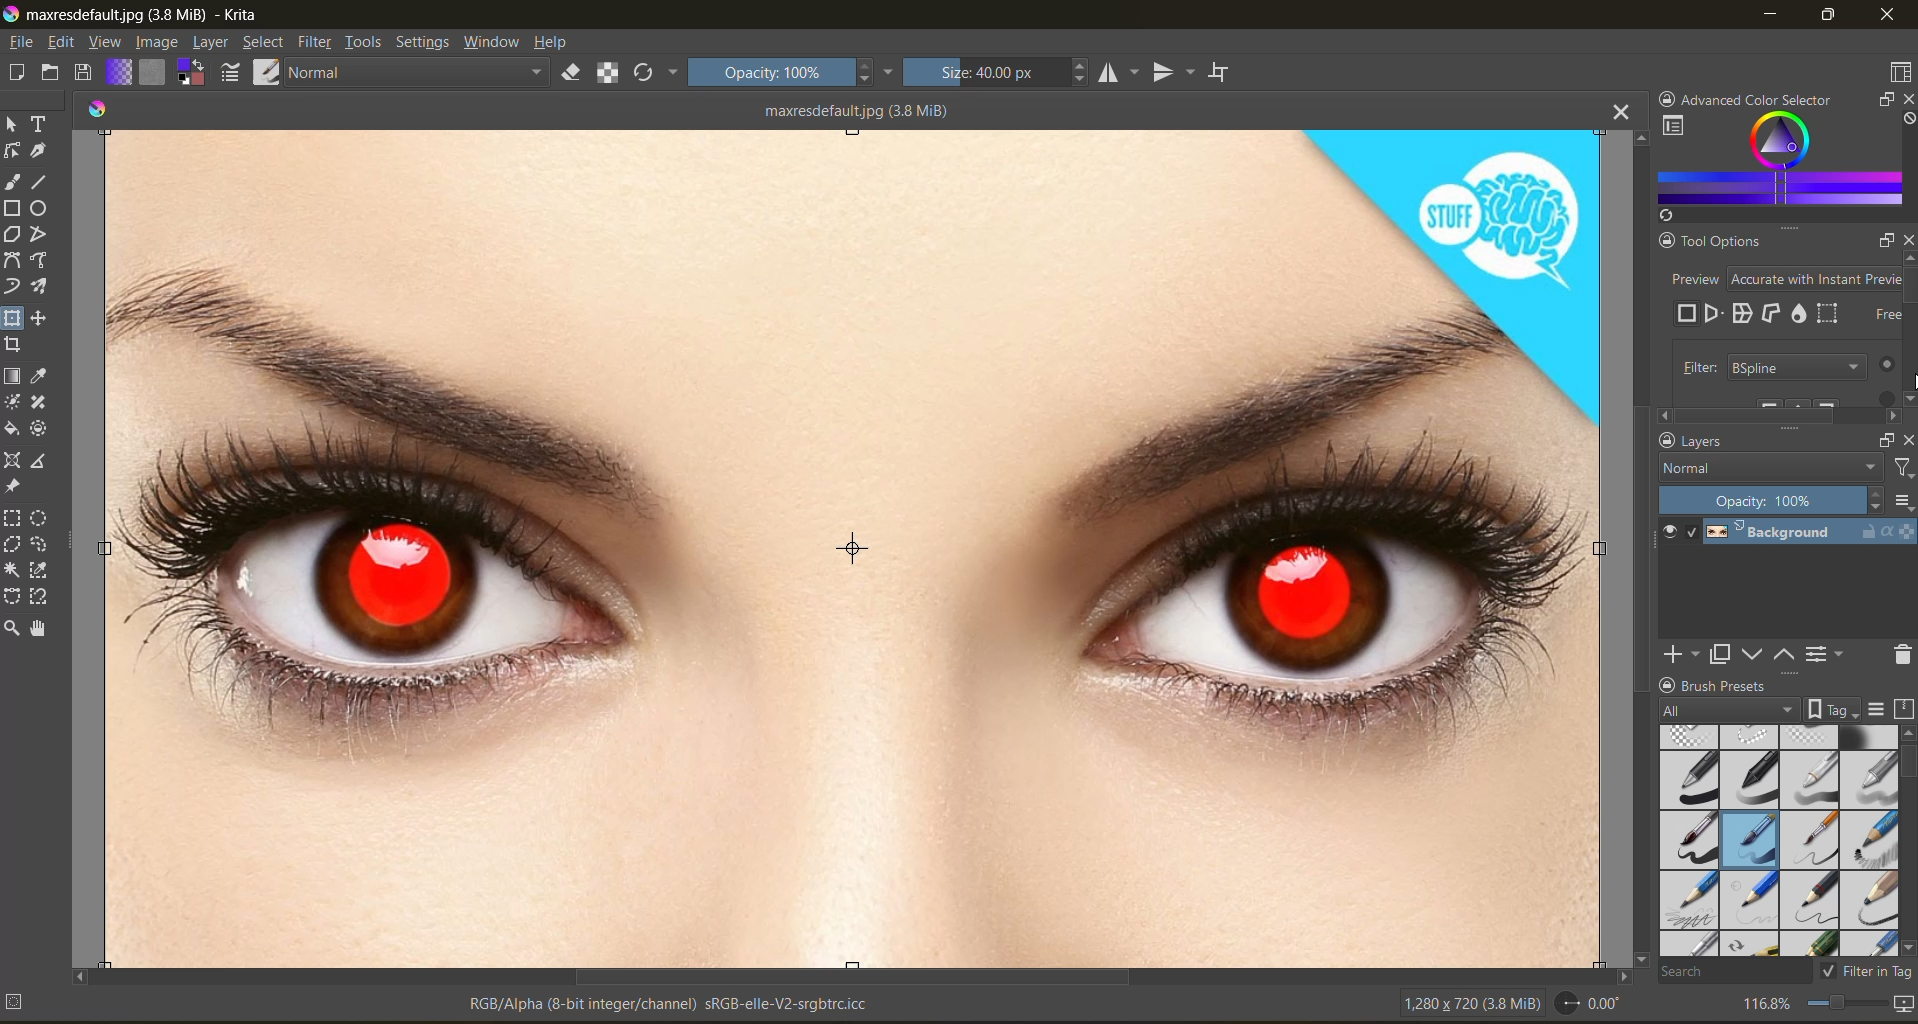  What do you see at coordinates (1833, 708) in the screenshot?
I see `show tag box` at bounding box center [1833, 708].